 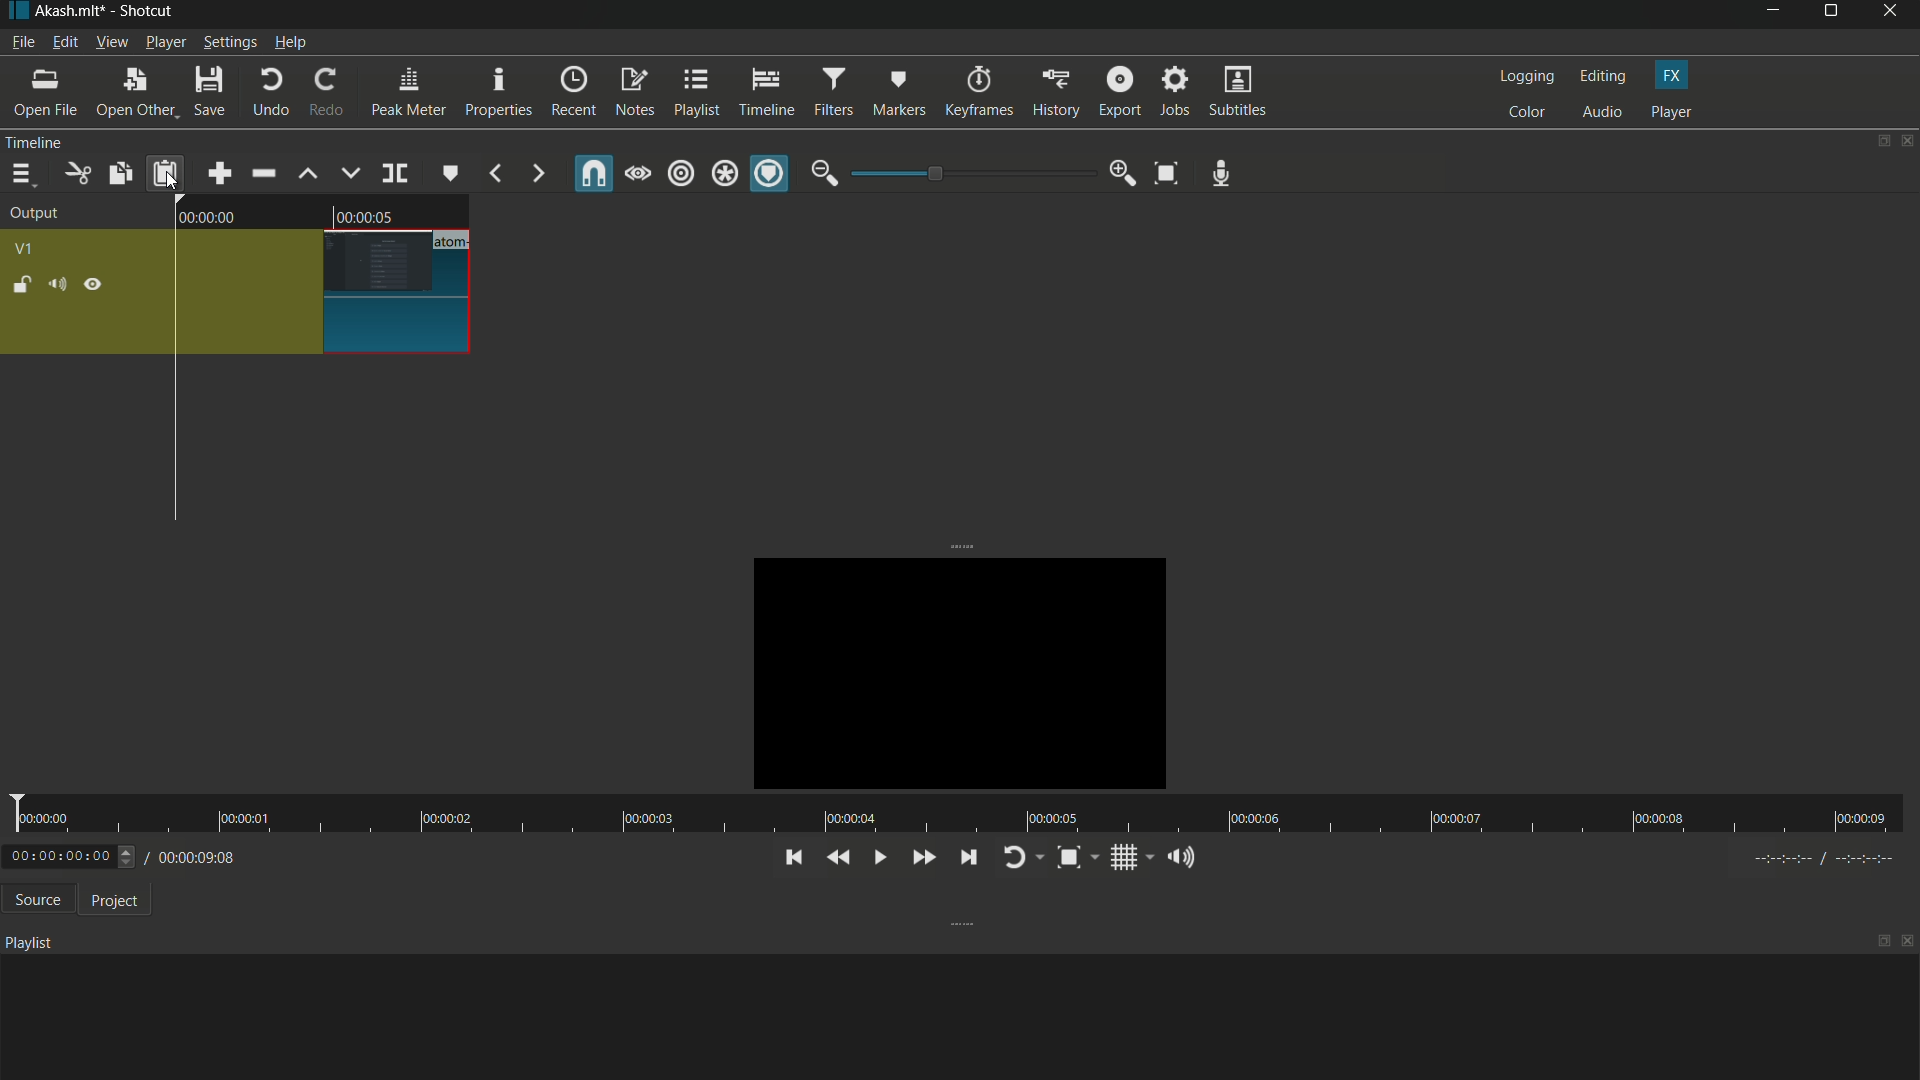 What do you see at coordinates (833, 91) in the screenshot?
I see `filters` at bounding box center [833, 91].